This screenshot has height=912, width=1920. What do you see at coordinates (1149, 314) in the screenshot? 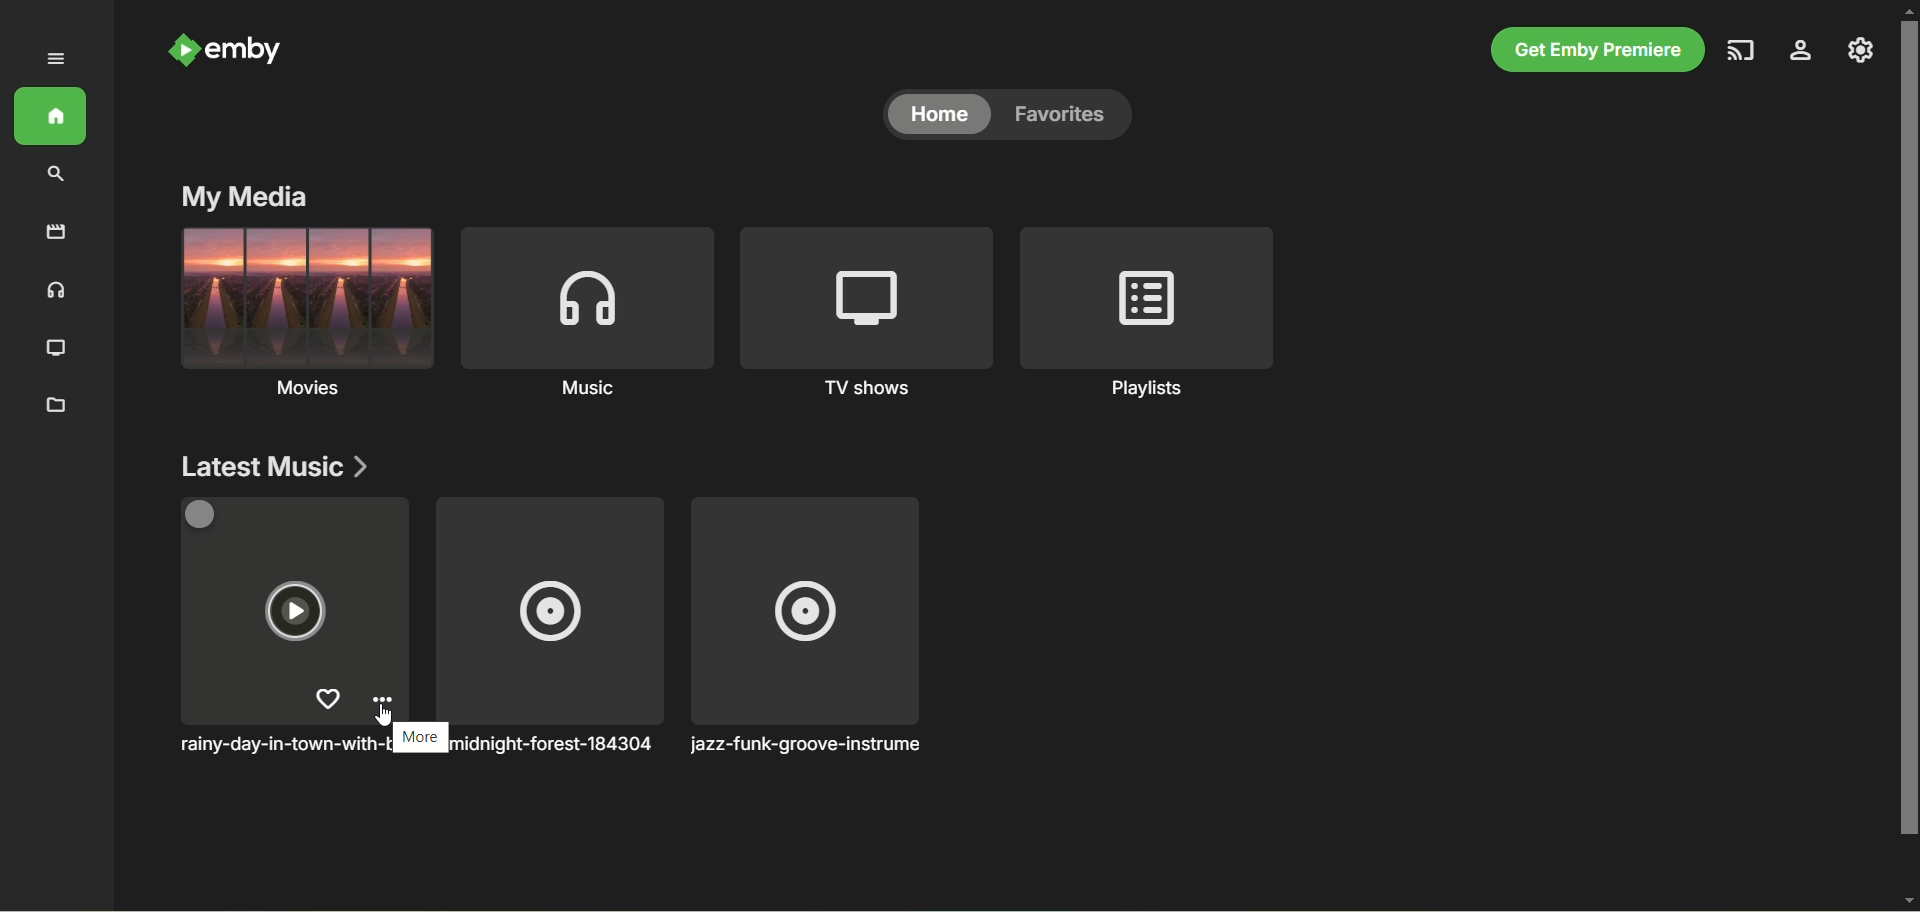
I see `playlists` at bounding box center [1149, 314].